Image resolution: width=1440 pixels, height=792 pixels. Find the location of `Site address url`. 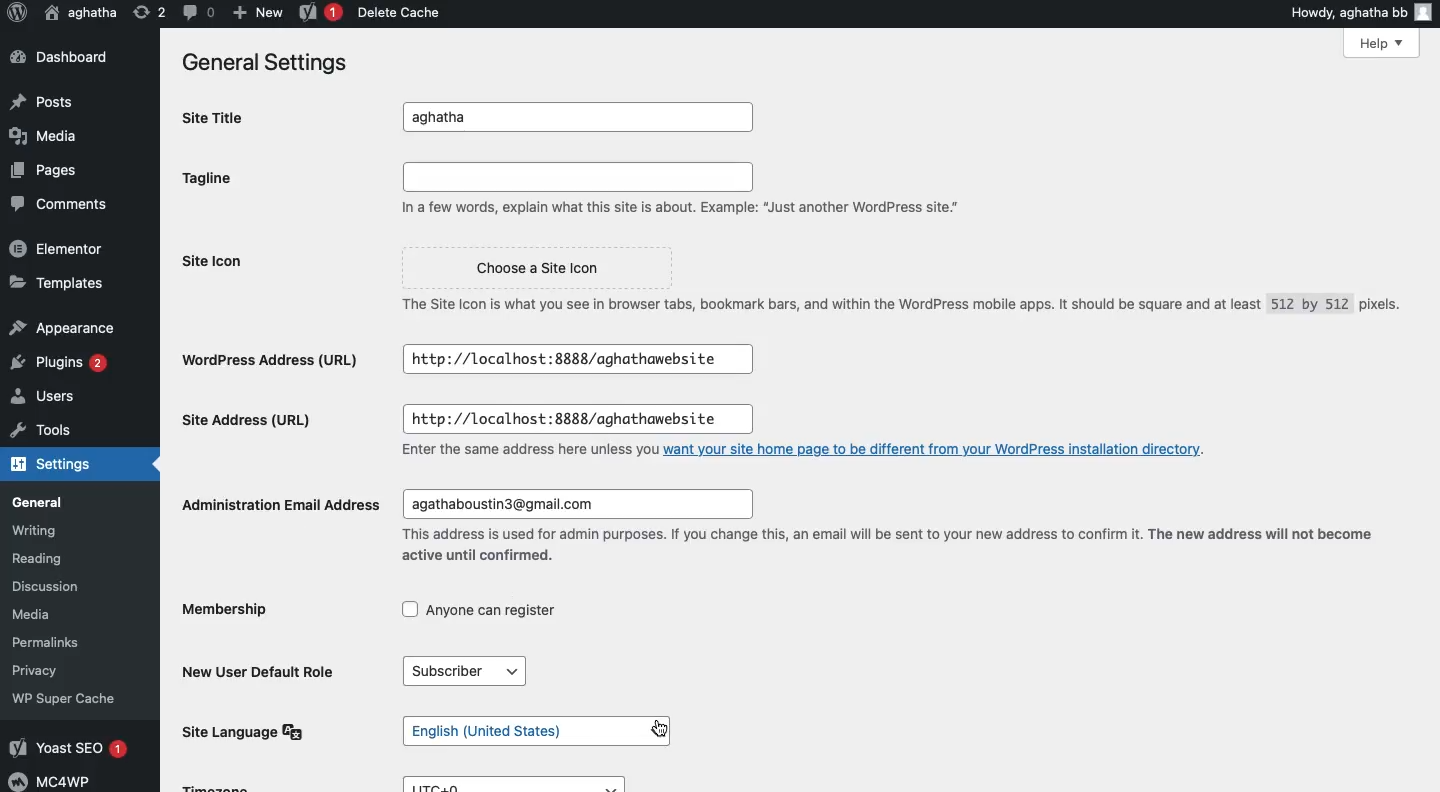

Site address url is located at coordinates (251, 423).